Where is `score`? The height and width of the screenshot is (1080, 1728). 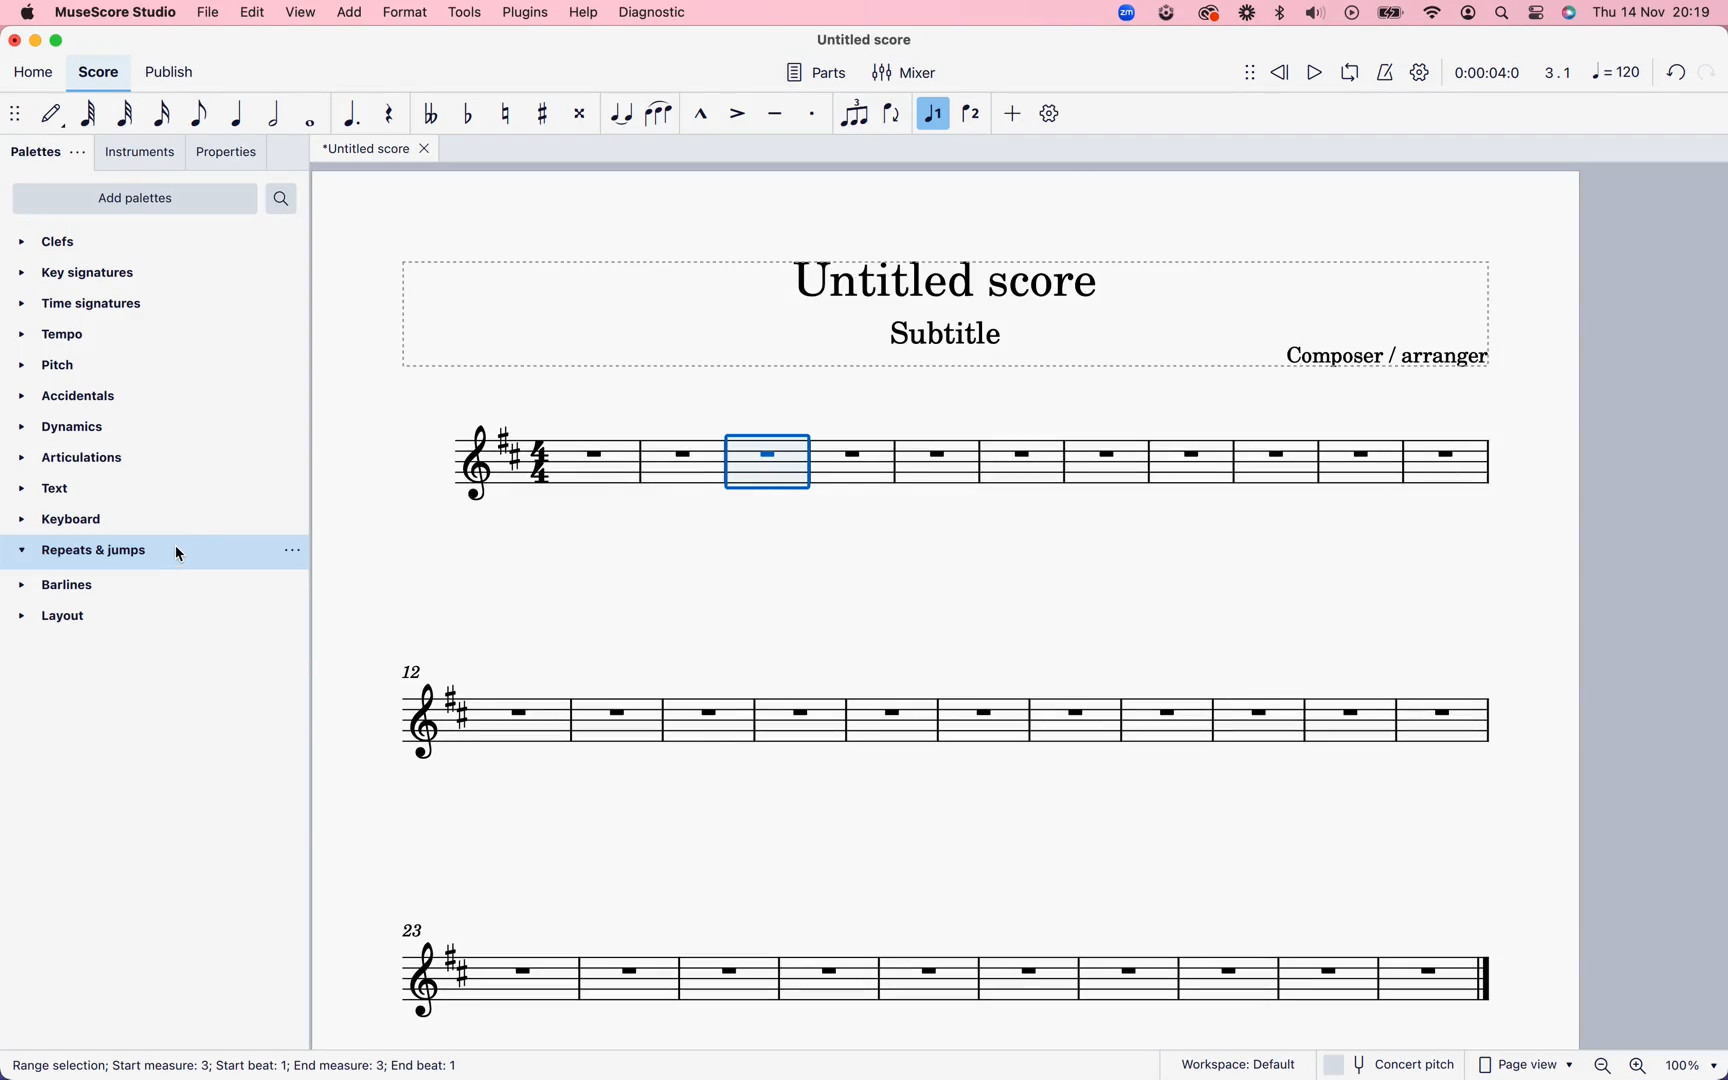 score is located at coordinates (956, 709).